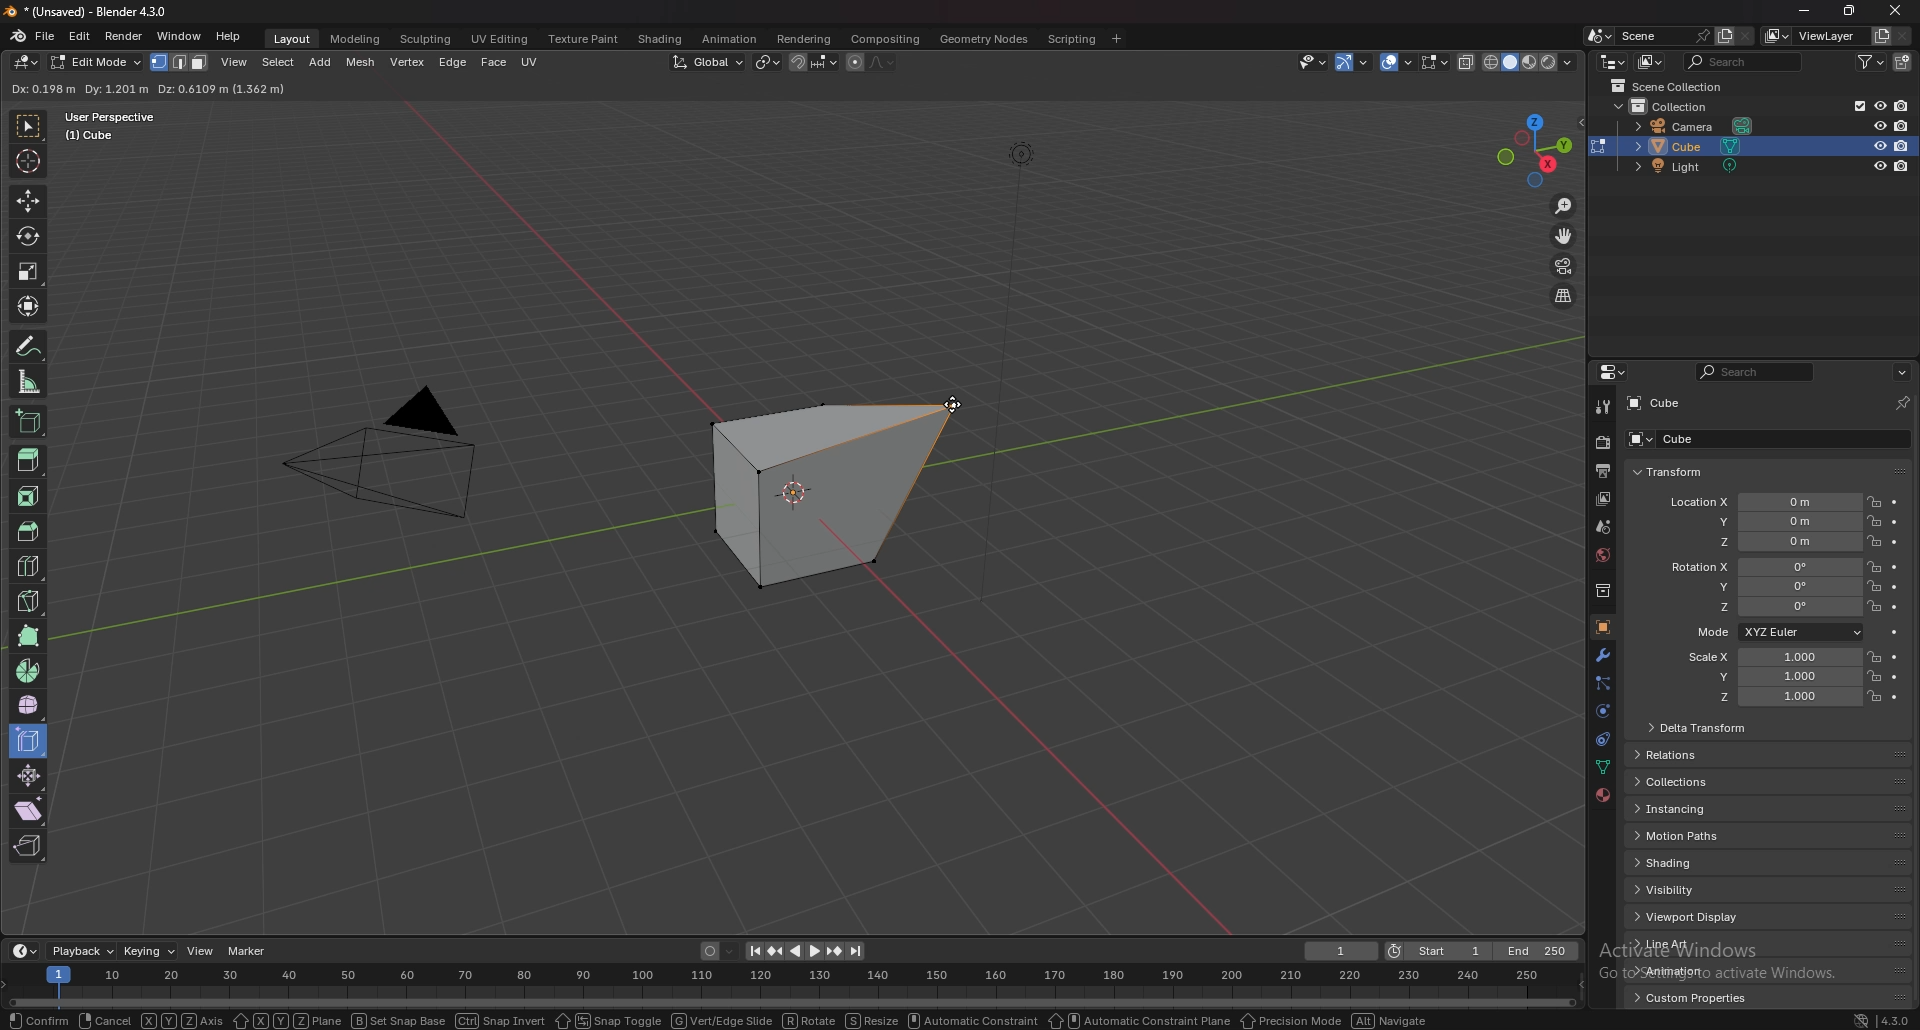 The height and width of the screenshot is (1030, 1920). Describe the element at coordinates (814, 62) in the screenshot. I see `snapping` at that location.